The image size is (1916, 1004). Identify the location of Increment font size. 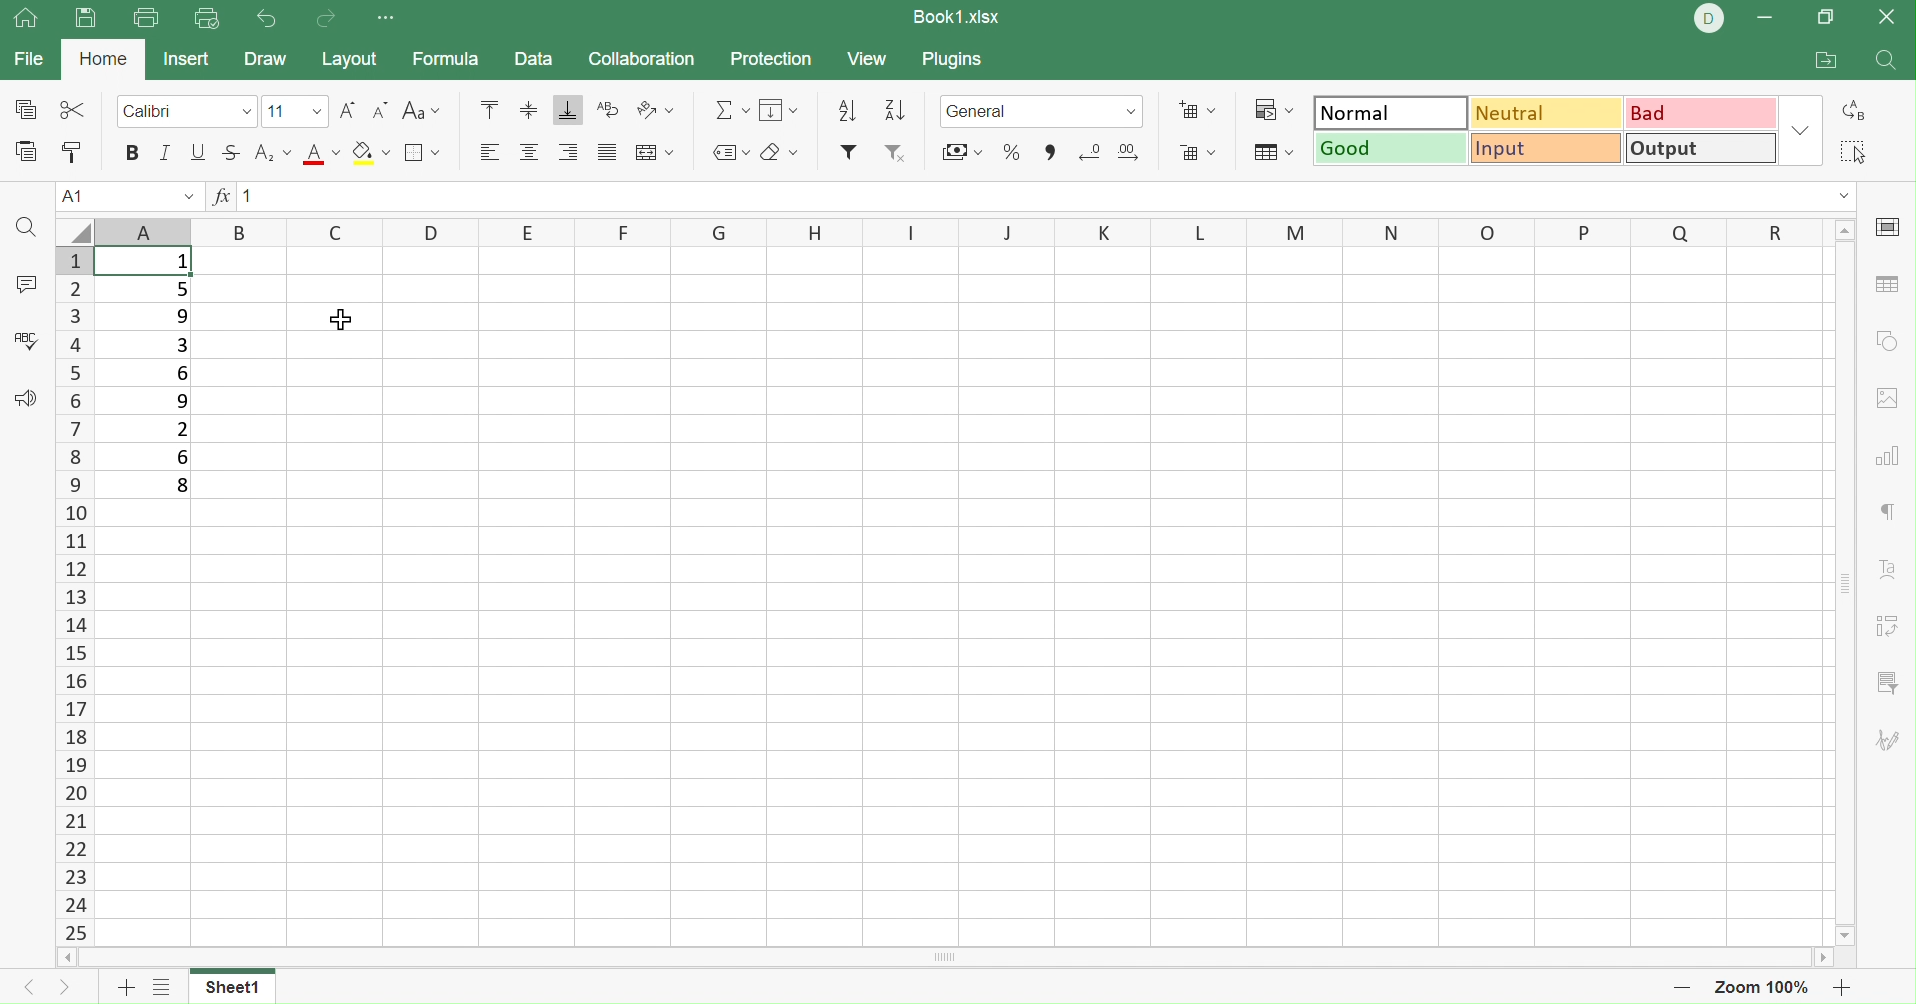
(346, 110).